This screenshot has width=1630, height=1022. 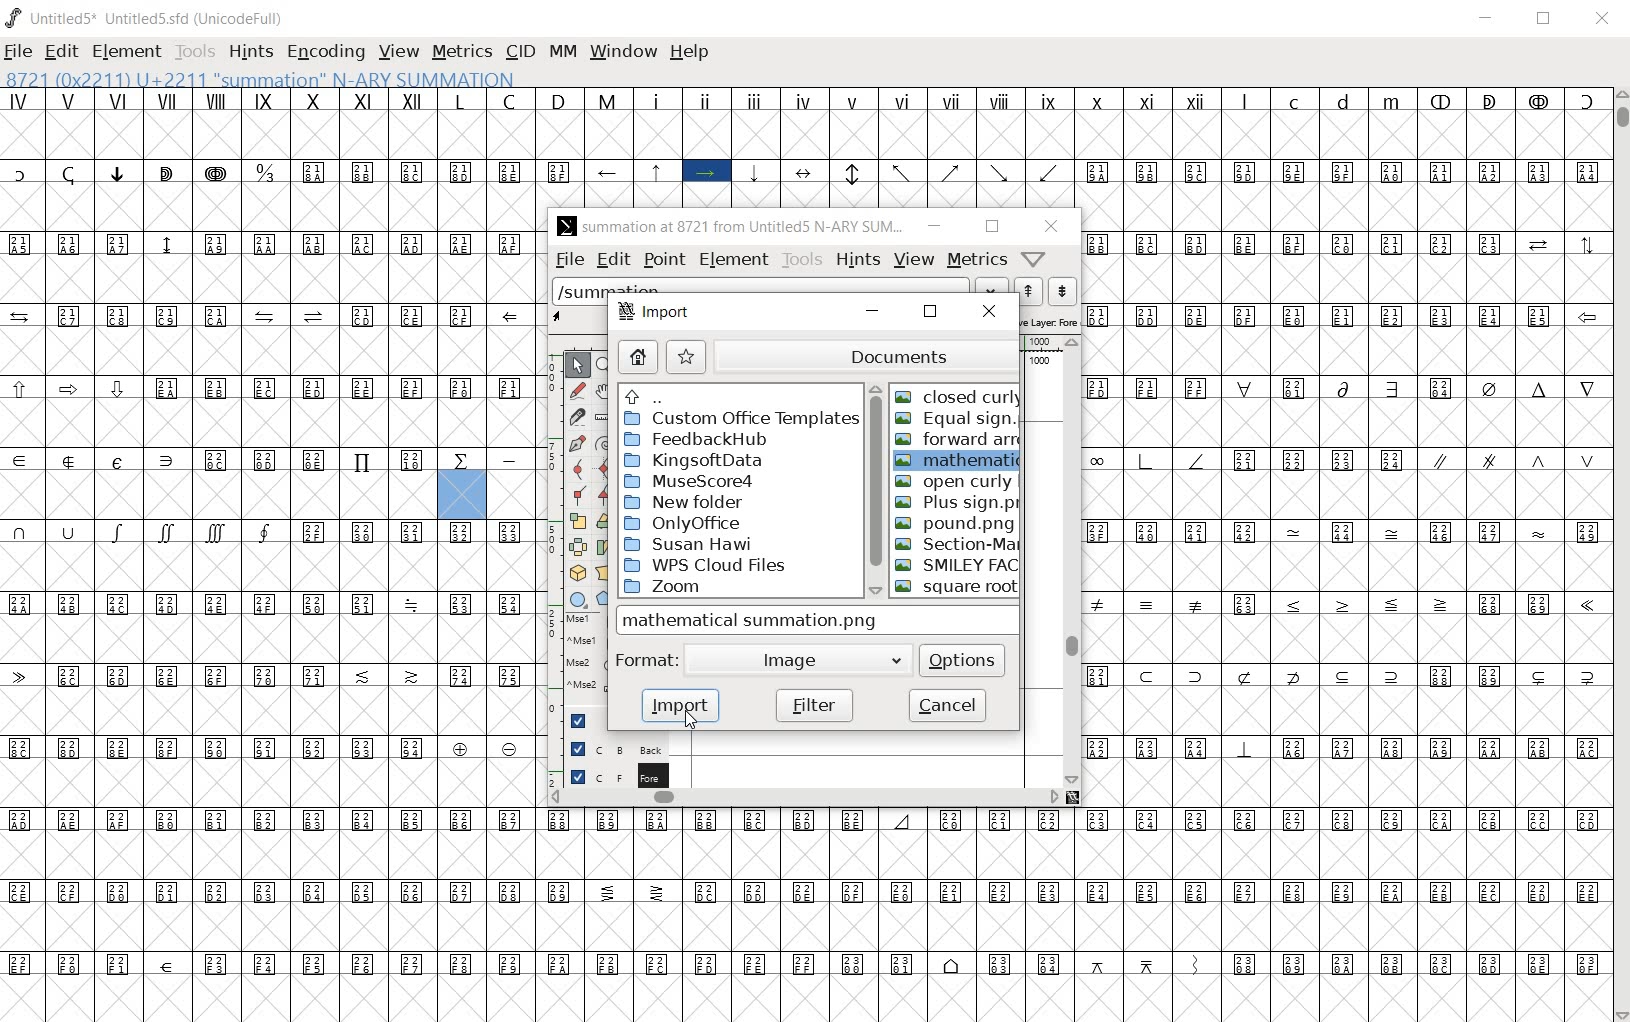 What do you see at coordinates (873, 313) in the screenshot?
I see `minimize` at bounding box center [873, 313].